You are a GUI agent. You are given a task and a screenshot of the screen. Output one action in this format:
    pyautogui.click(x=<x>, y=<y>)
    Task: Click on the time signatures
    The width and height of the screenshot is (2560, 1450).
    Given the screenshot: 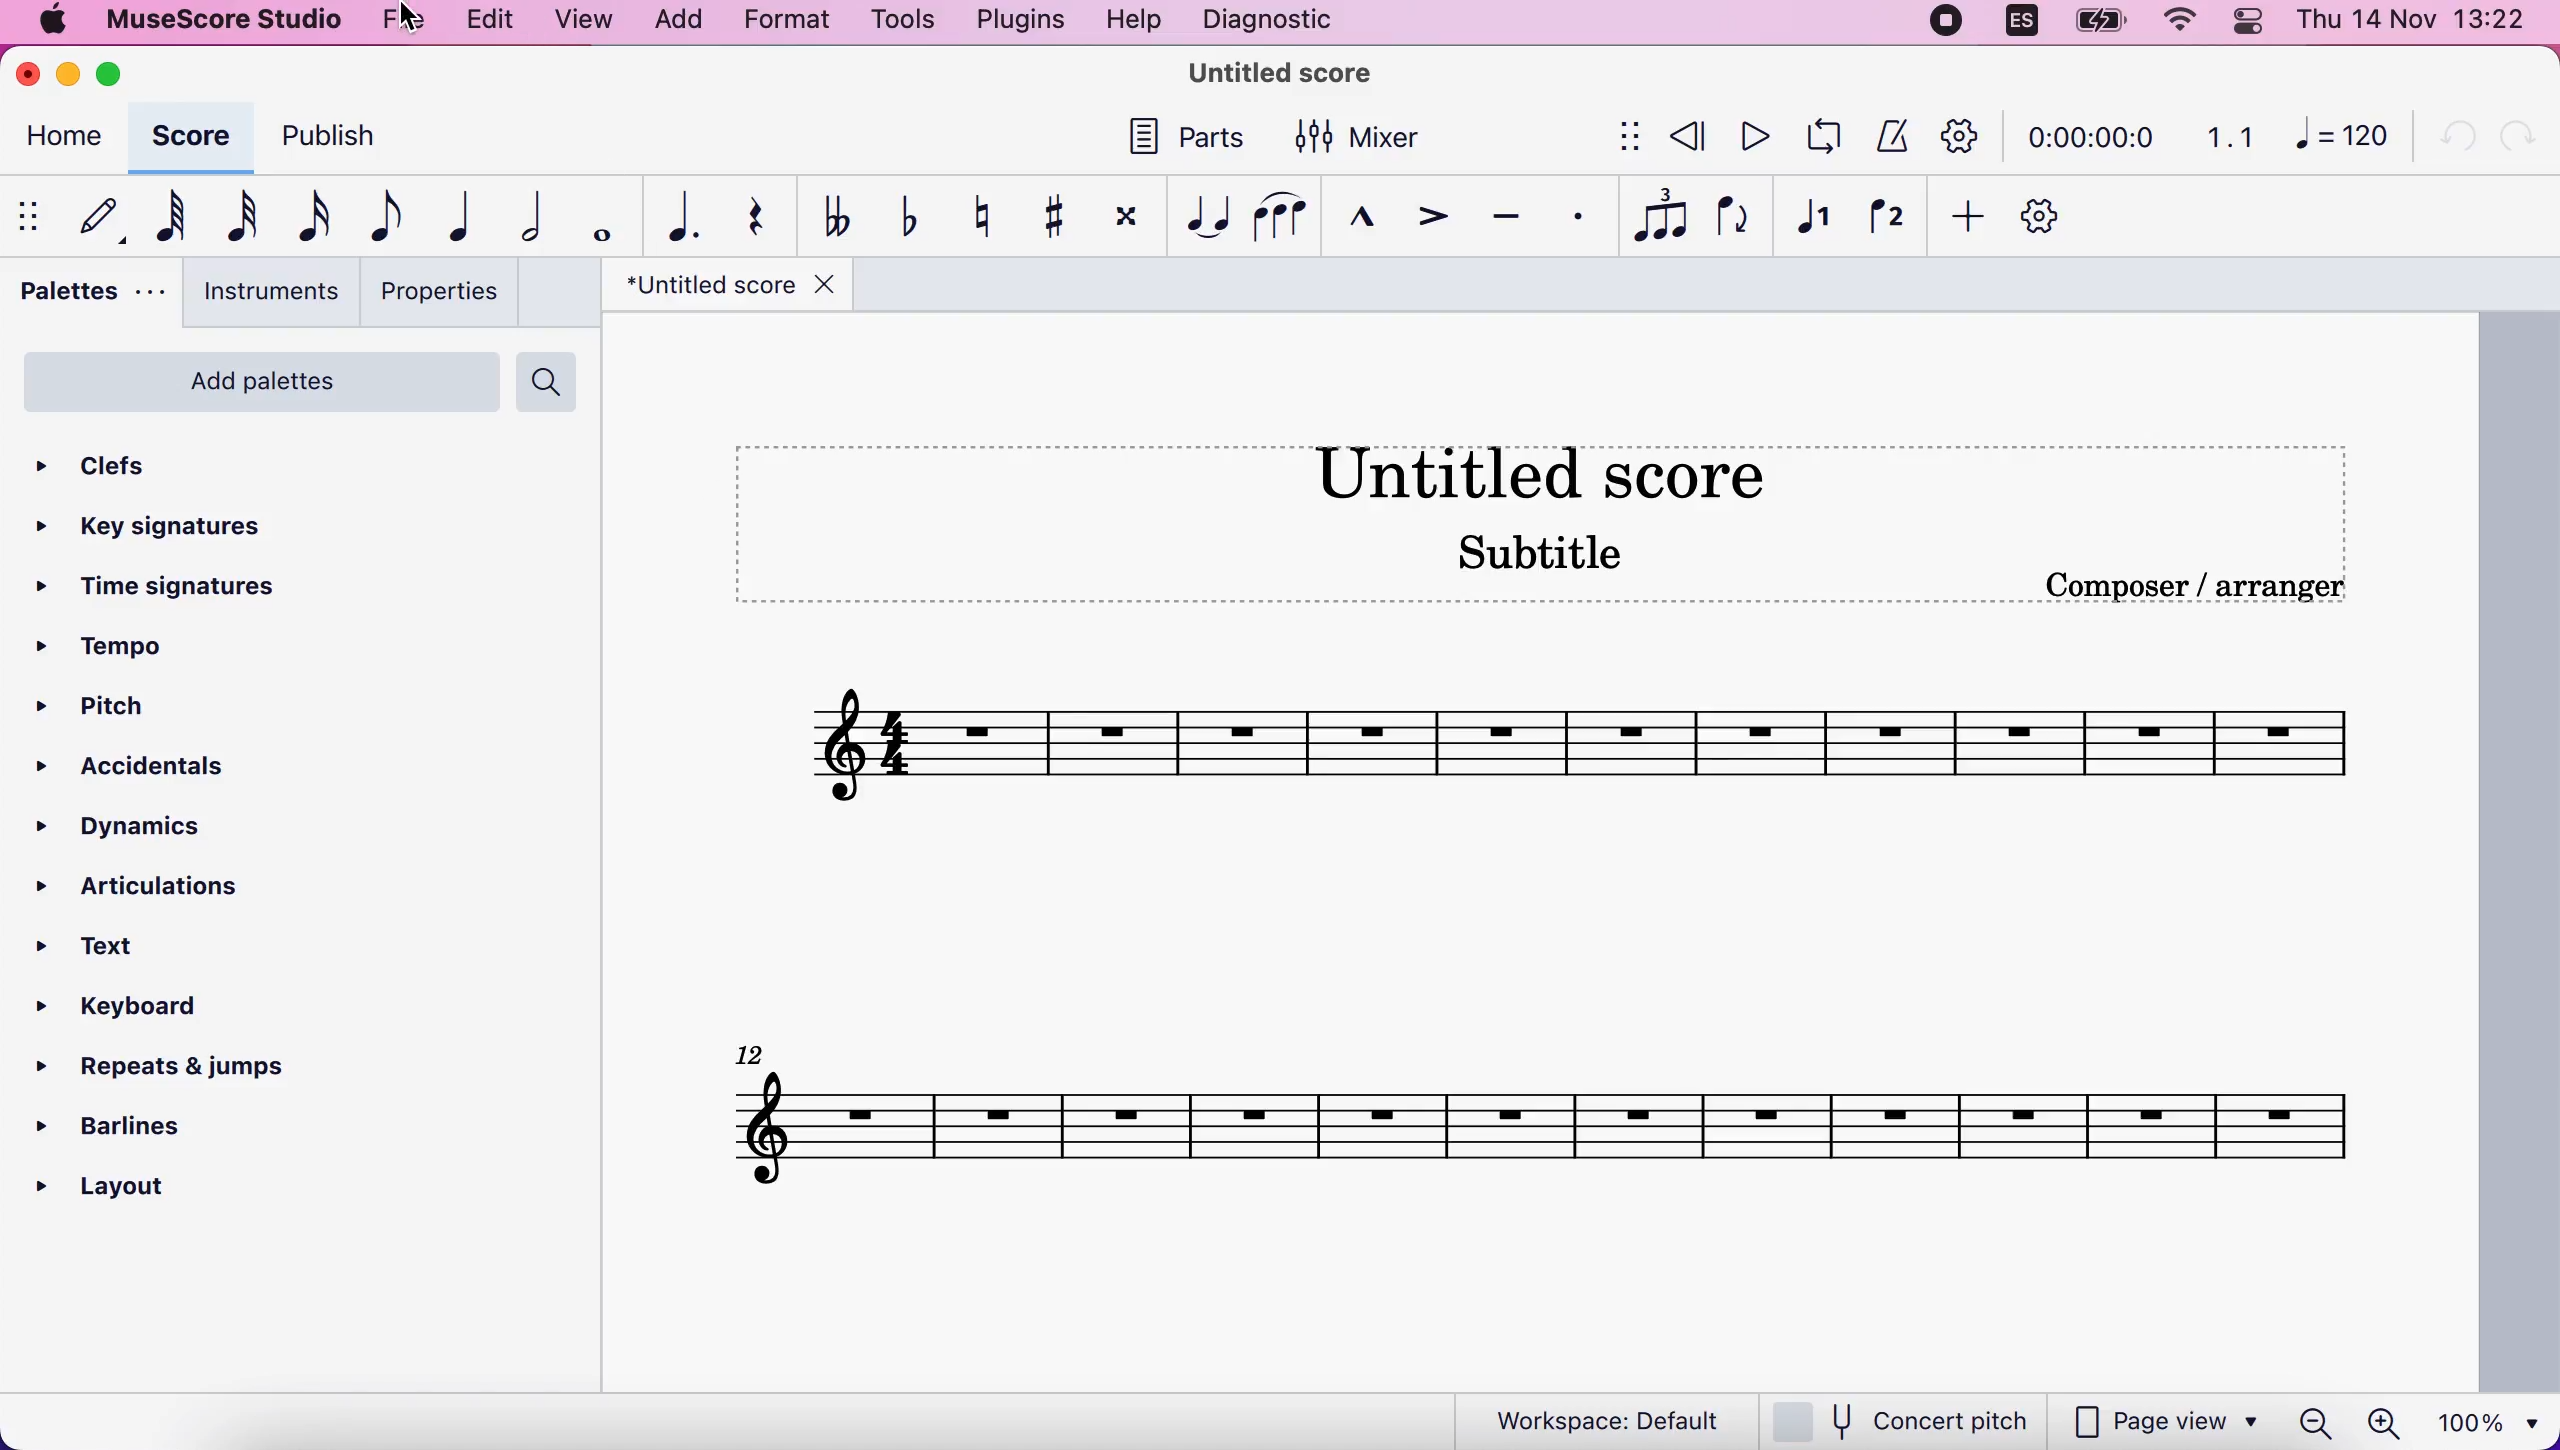 What is the action you would take?
    pyautogui.click(x=190, y=588)
    